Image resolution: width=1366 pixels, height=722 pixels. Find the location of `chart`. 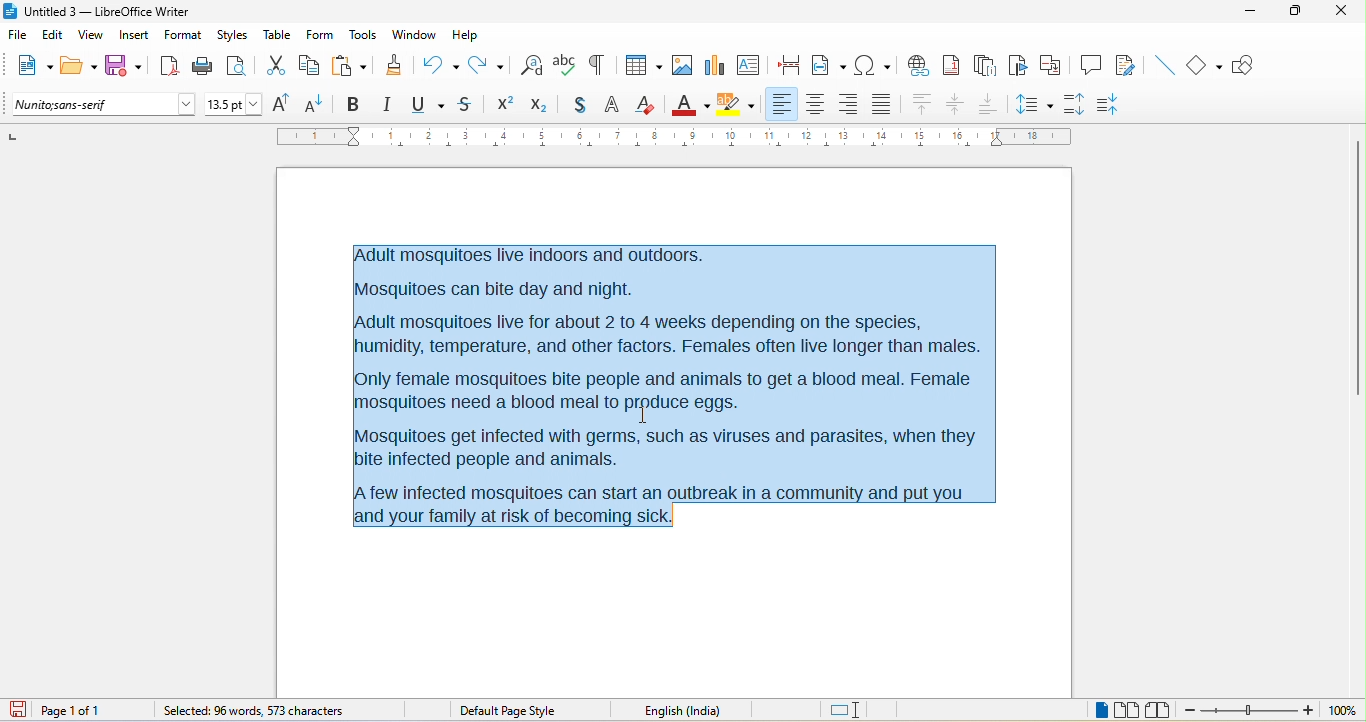

chart is located at coordinates (715, 66).